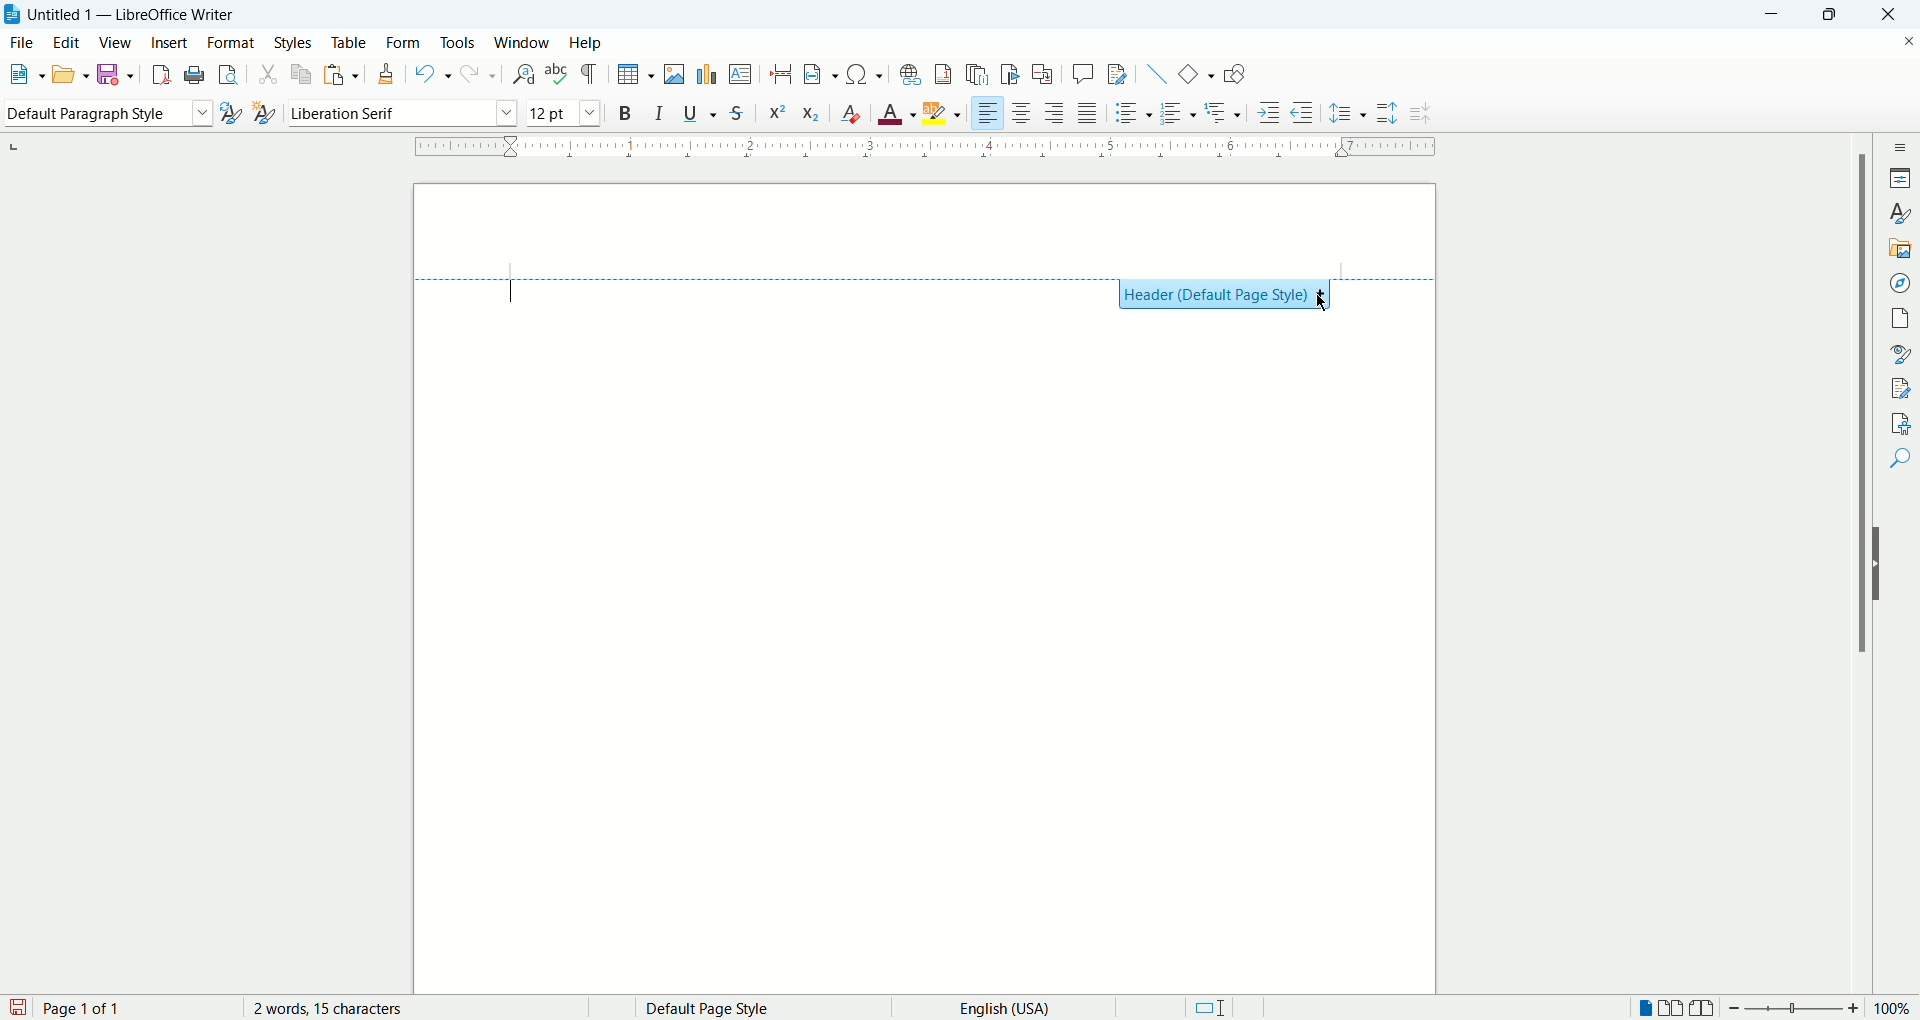 The height and width of the screenshot is (1020, 1920). What do you see at coordinates (923, 668) in the screenshot?
I see `main page` at bounding box center [923, 668].